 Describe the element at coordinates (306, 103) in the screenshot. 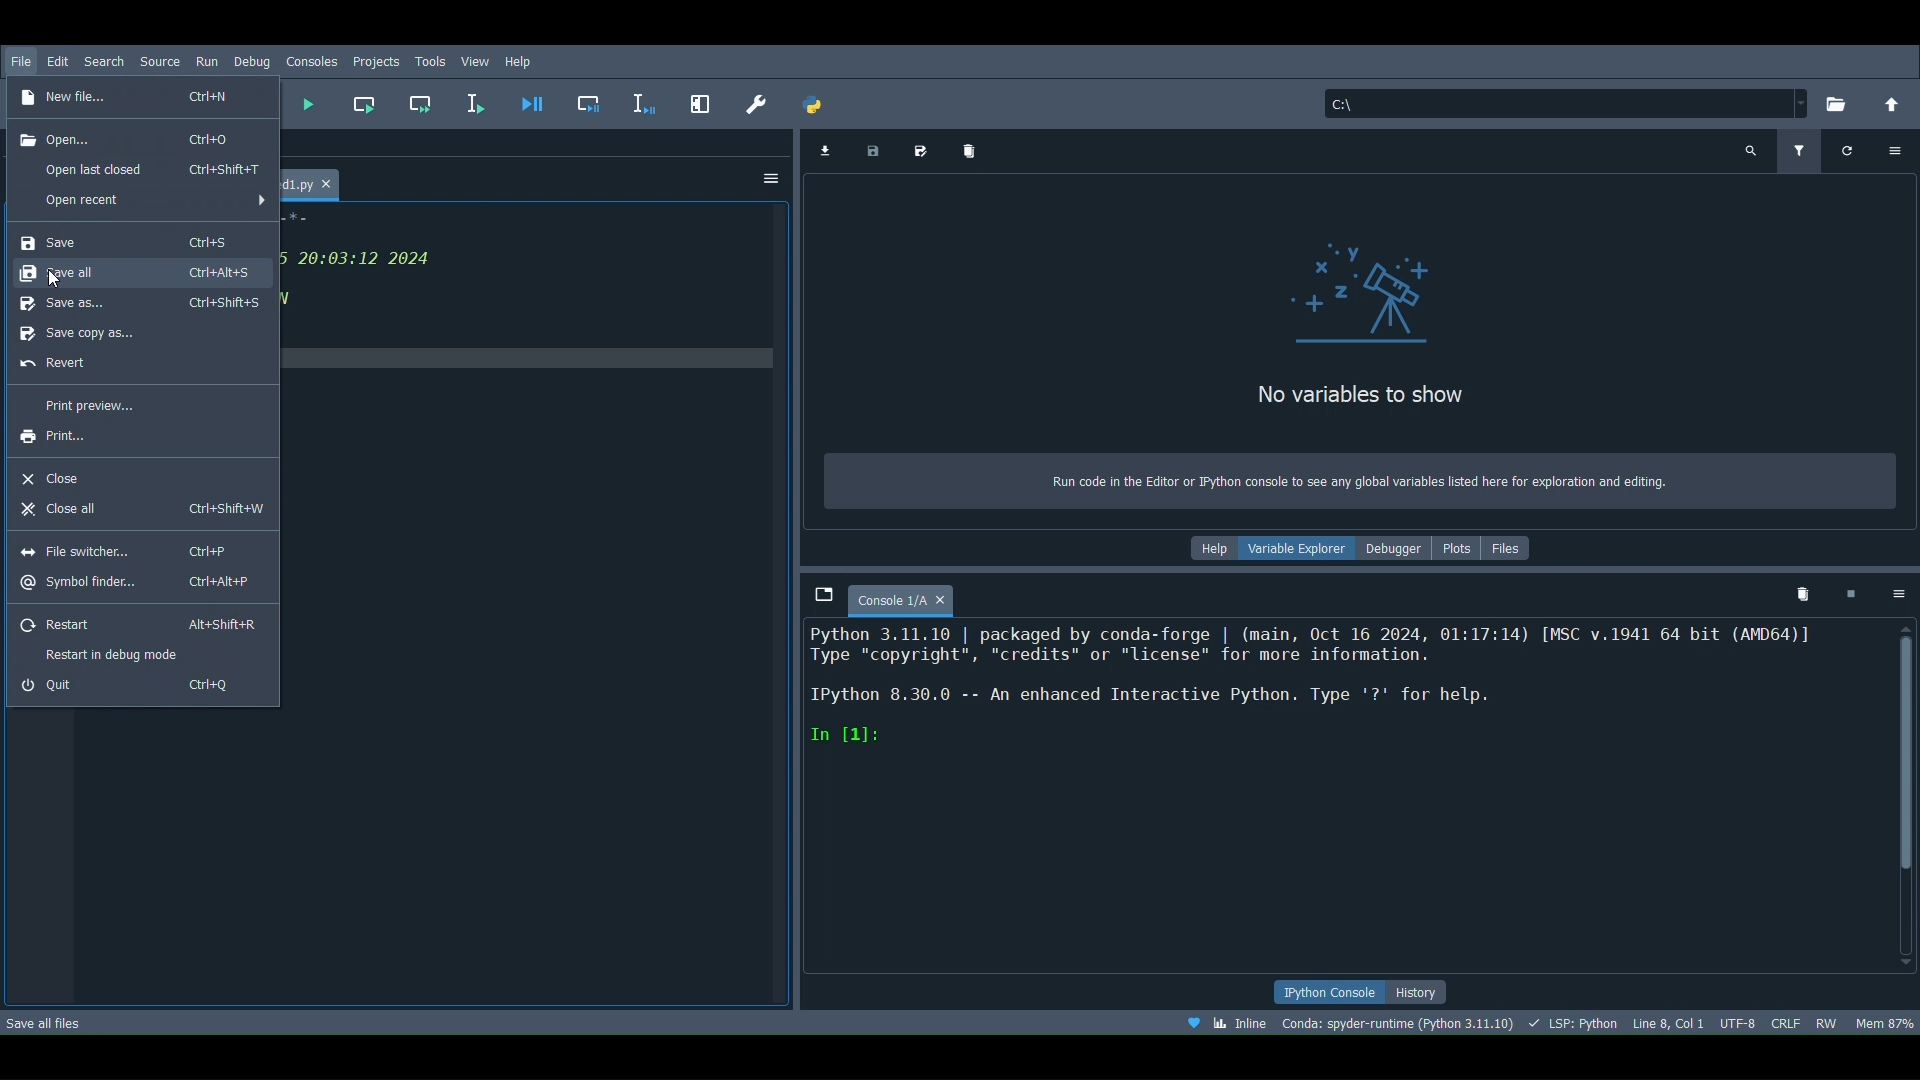

I see `Run file (F5)` at that location.